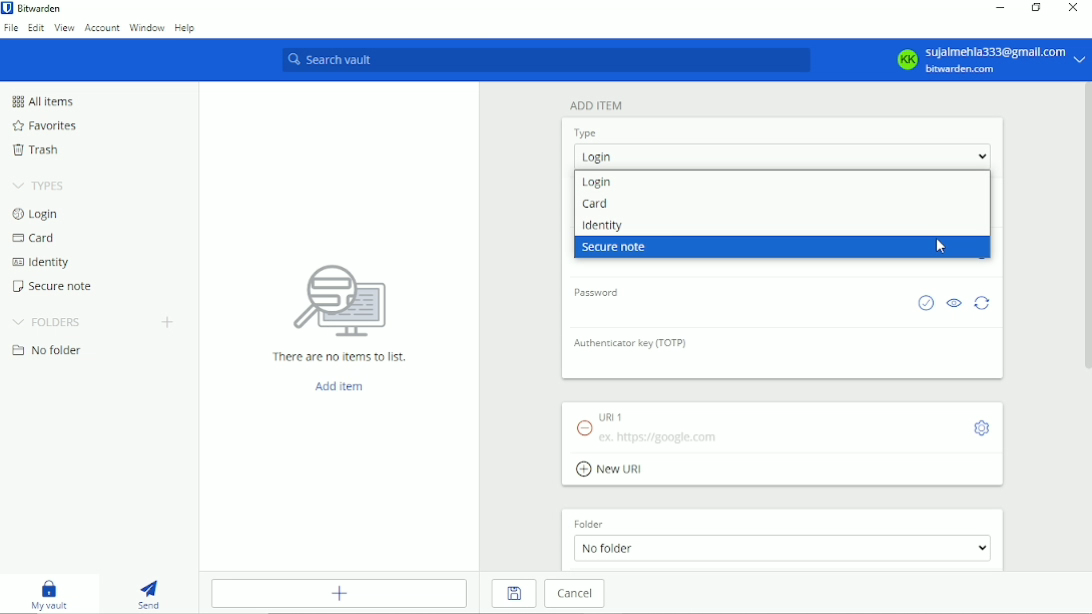 Image resolution: width=1092 pixels, height=614 pixels. I want to click on Secure note, so click(54, 286).